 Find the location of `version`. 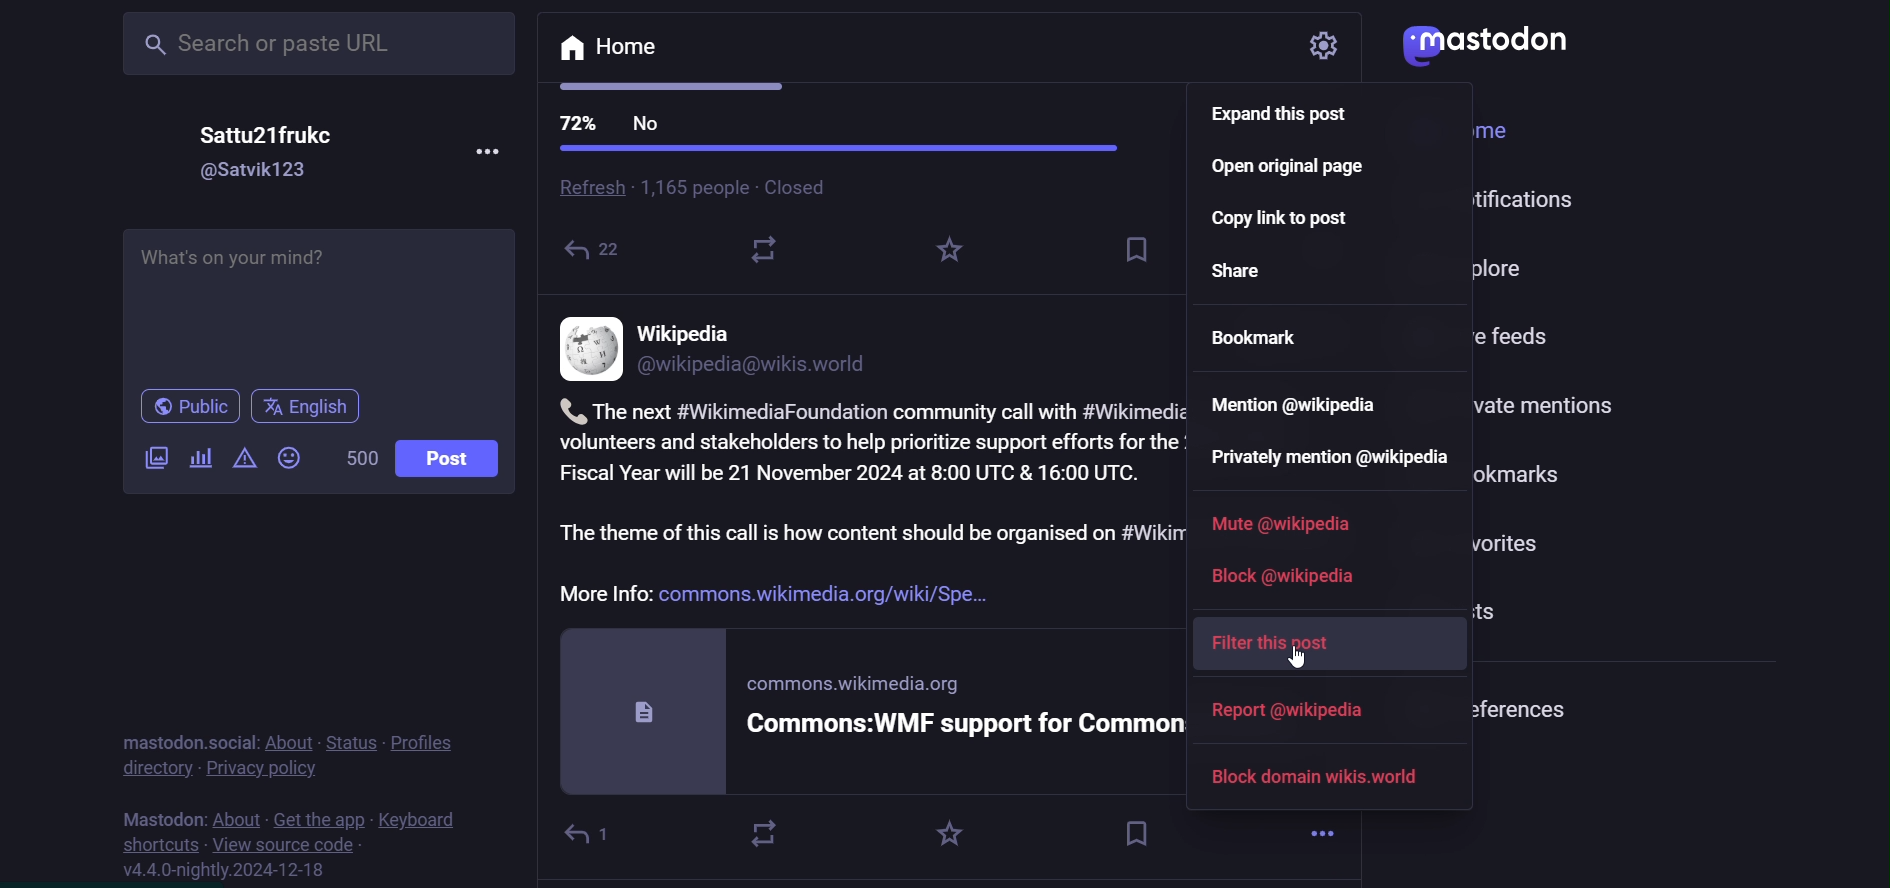

version is located at coordinates (235, 873).